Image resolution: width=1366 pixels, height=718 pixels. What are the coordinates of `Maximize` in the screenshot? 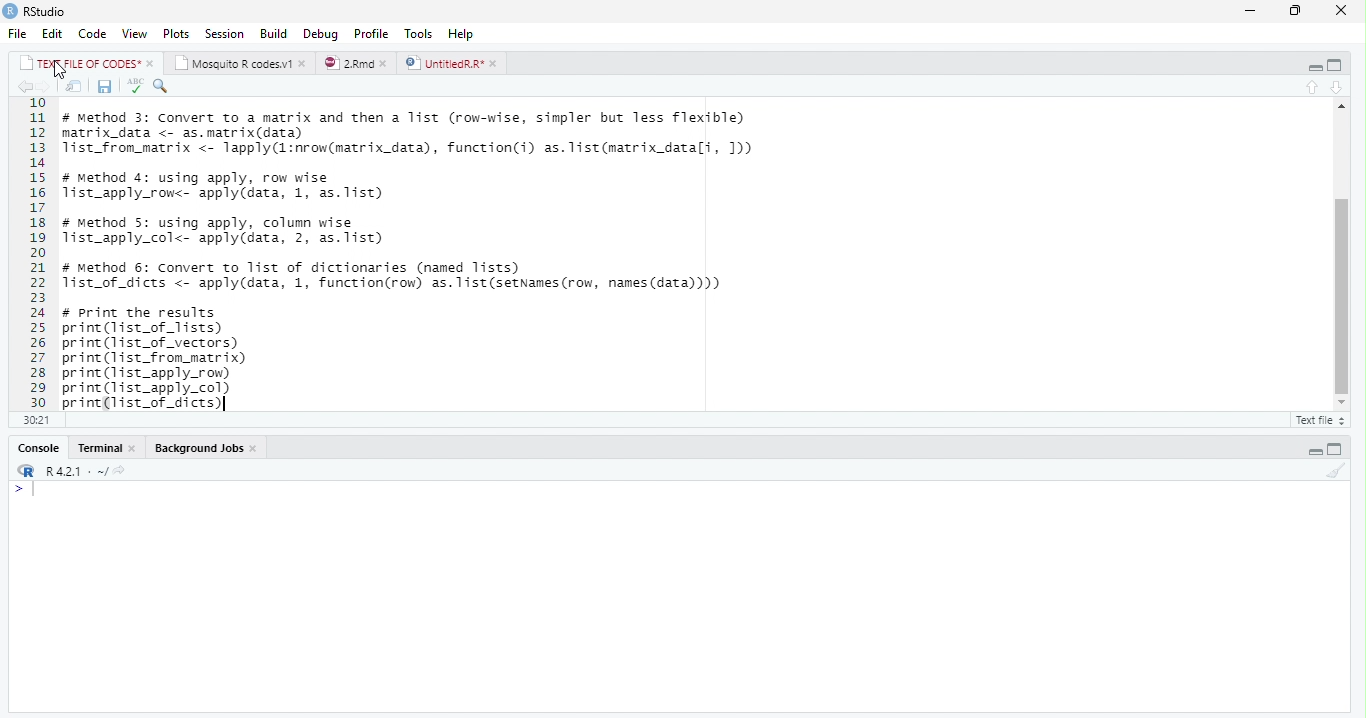 It's located at (1296, 11).